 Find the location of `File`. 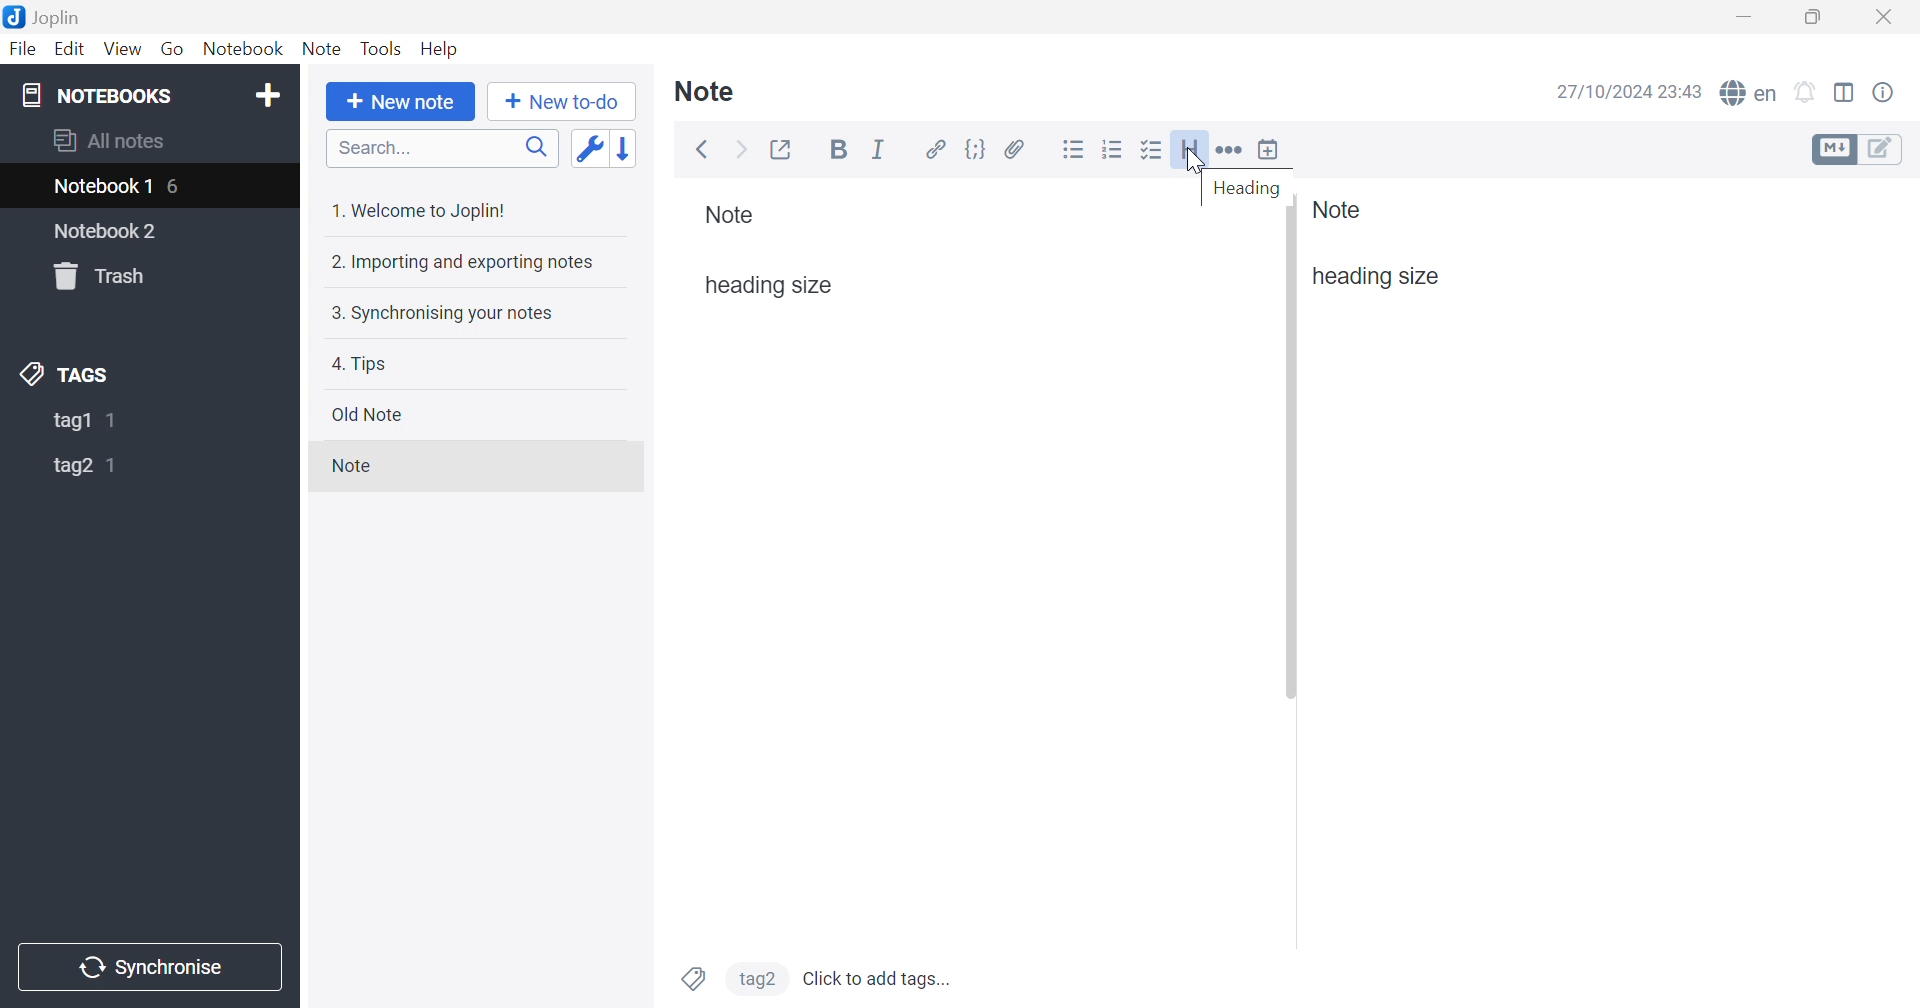

File is located at coordinates (23, 49).